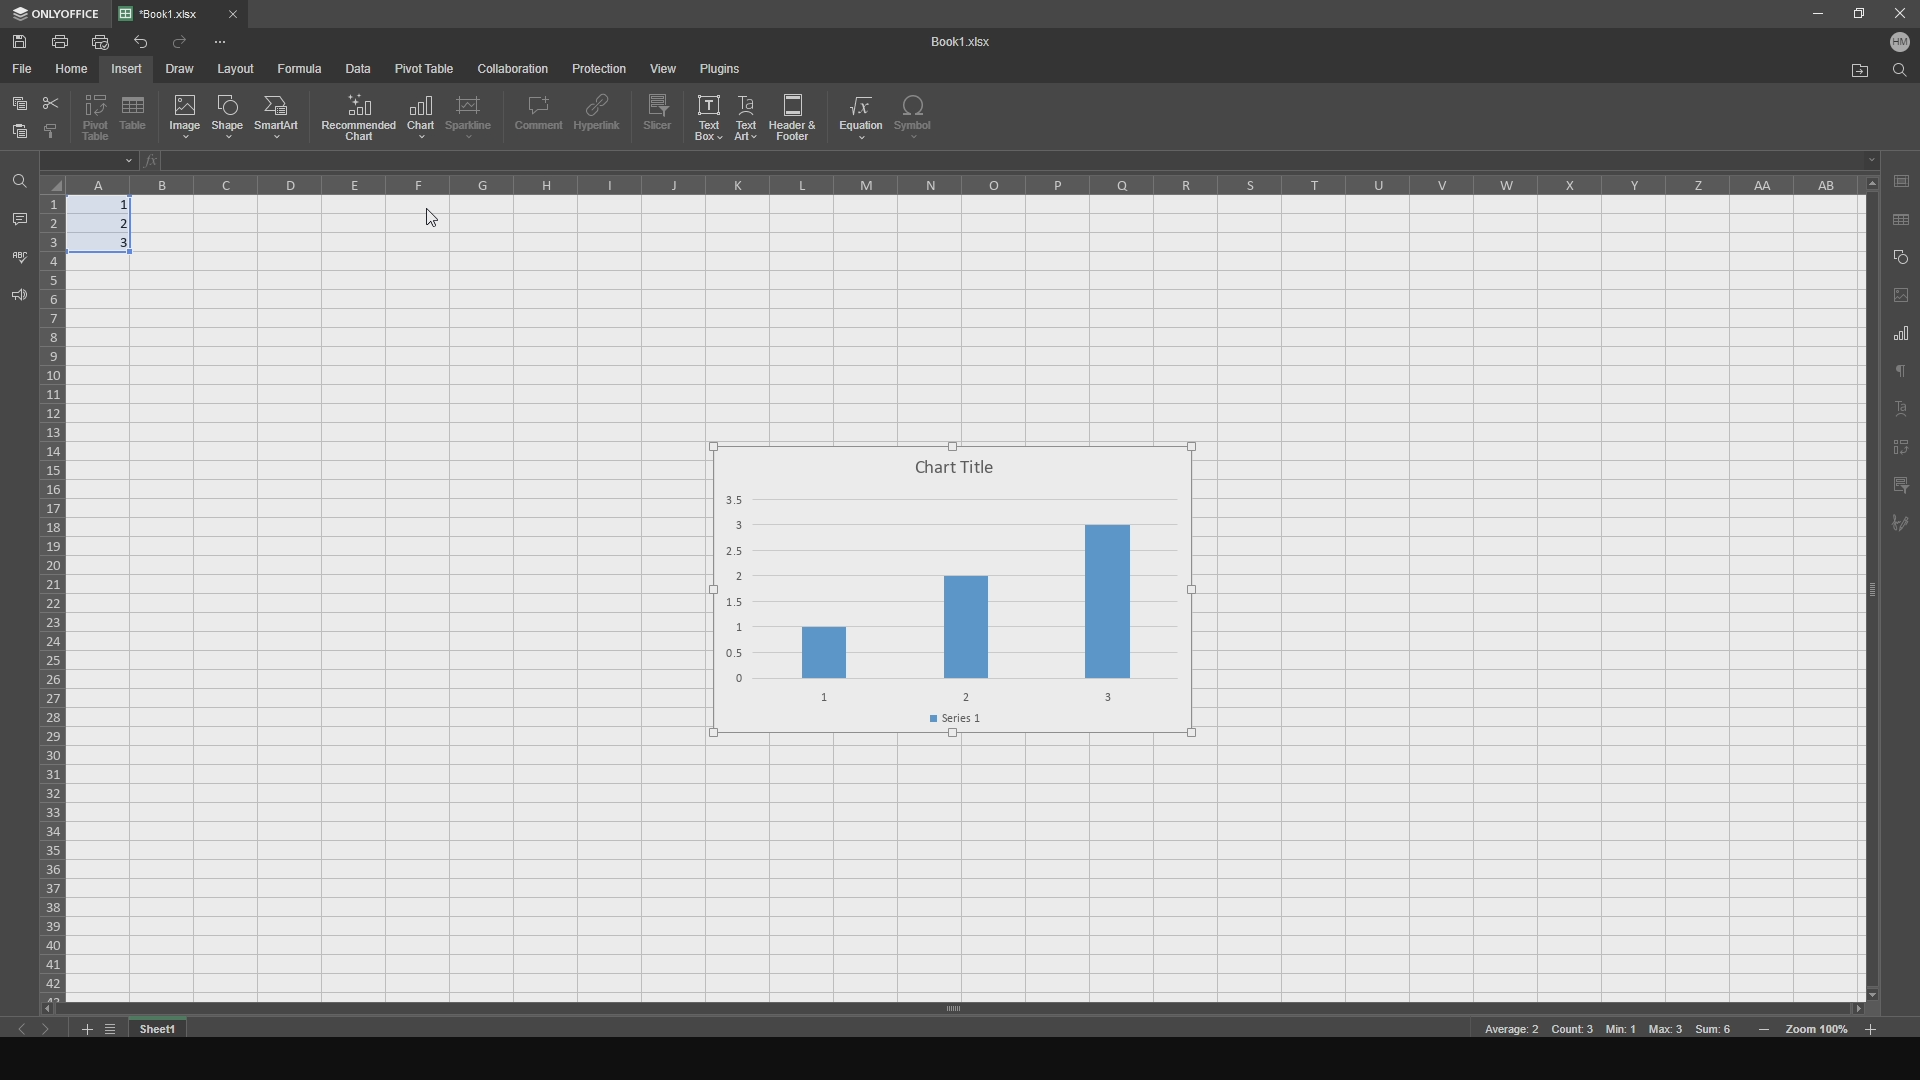 The image size is (1920, 1080). Describe the element at coordinates (427, 69) in the screenshot. I see `pivot table` at that location.